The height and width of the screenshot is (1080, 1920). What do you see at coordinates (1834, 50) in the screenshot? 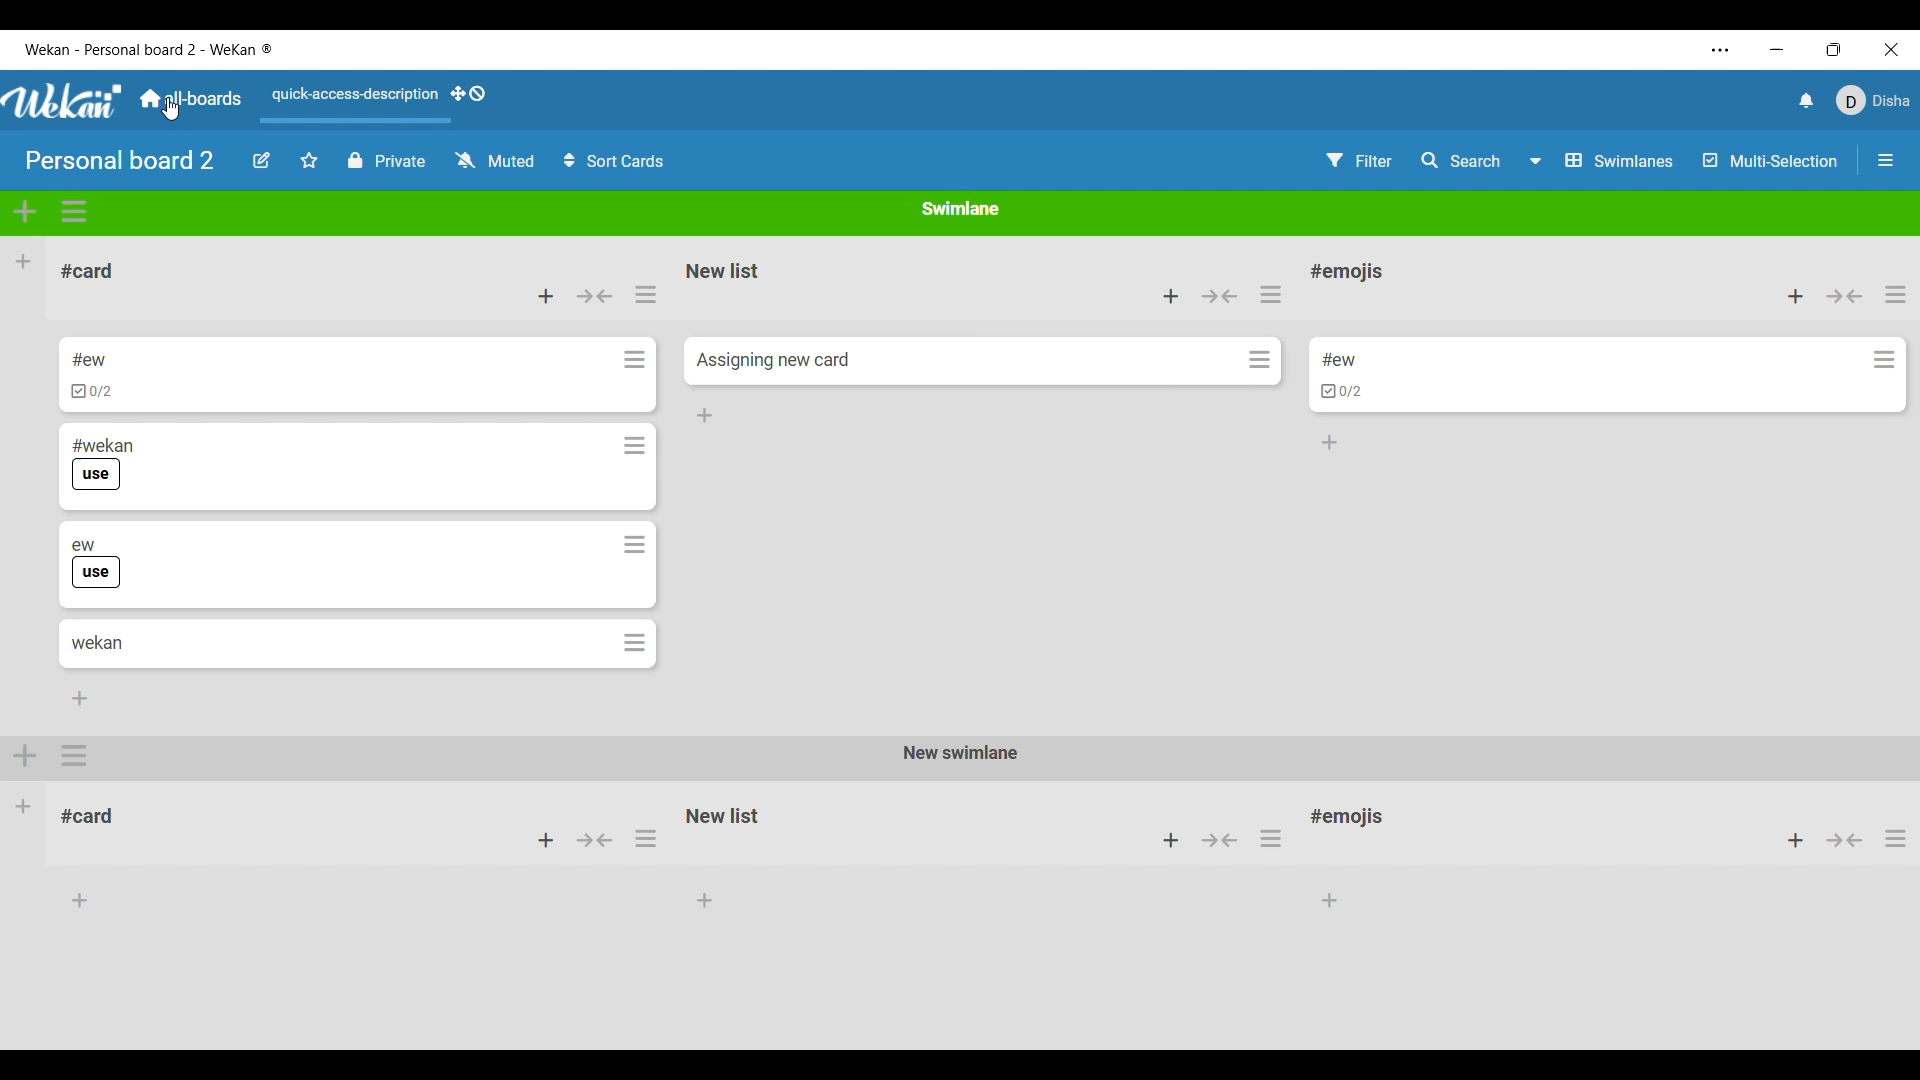
I see `Show interface in smaller tab` at bounding box center [1834, 50].